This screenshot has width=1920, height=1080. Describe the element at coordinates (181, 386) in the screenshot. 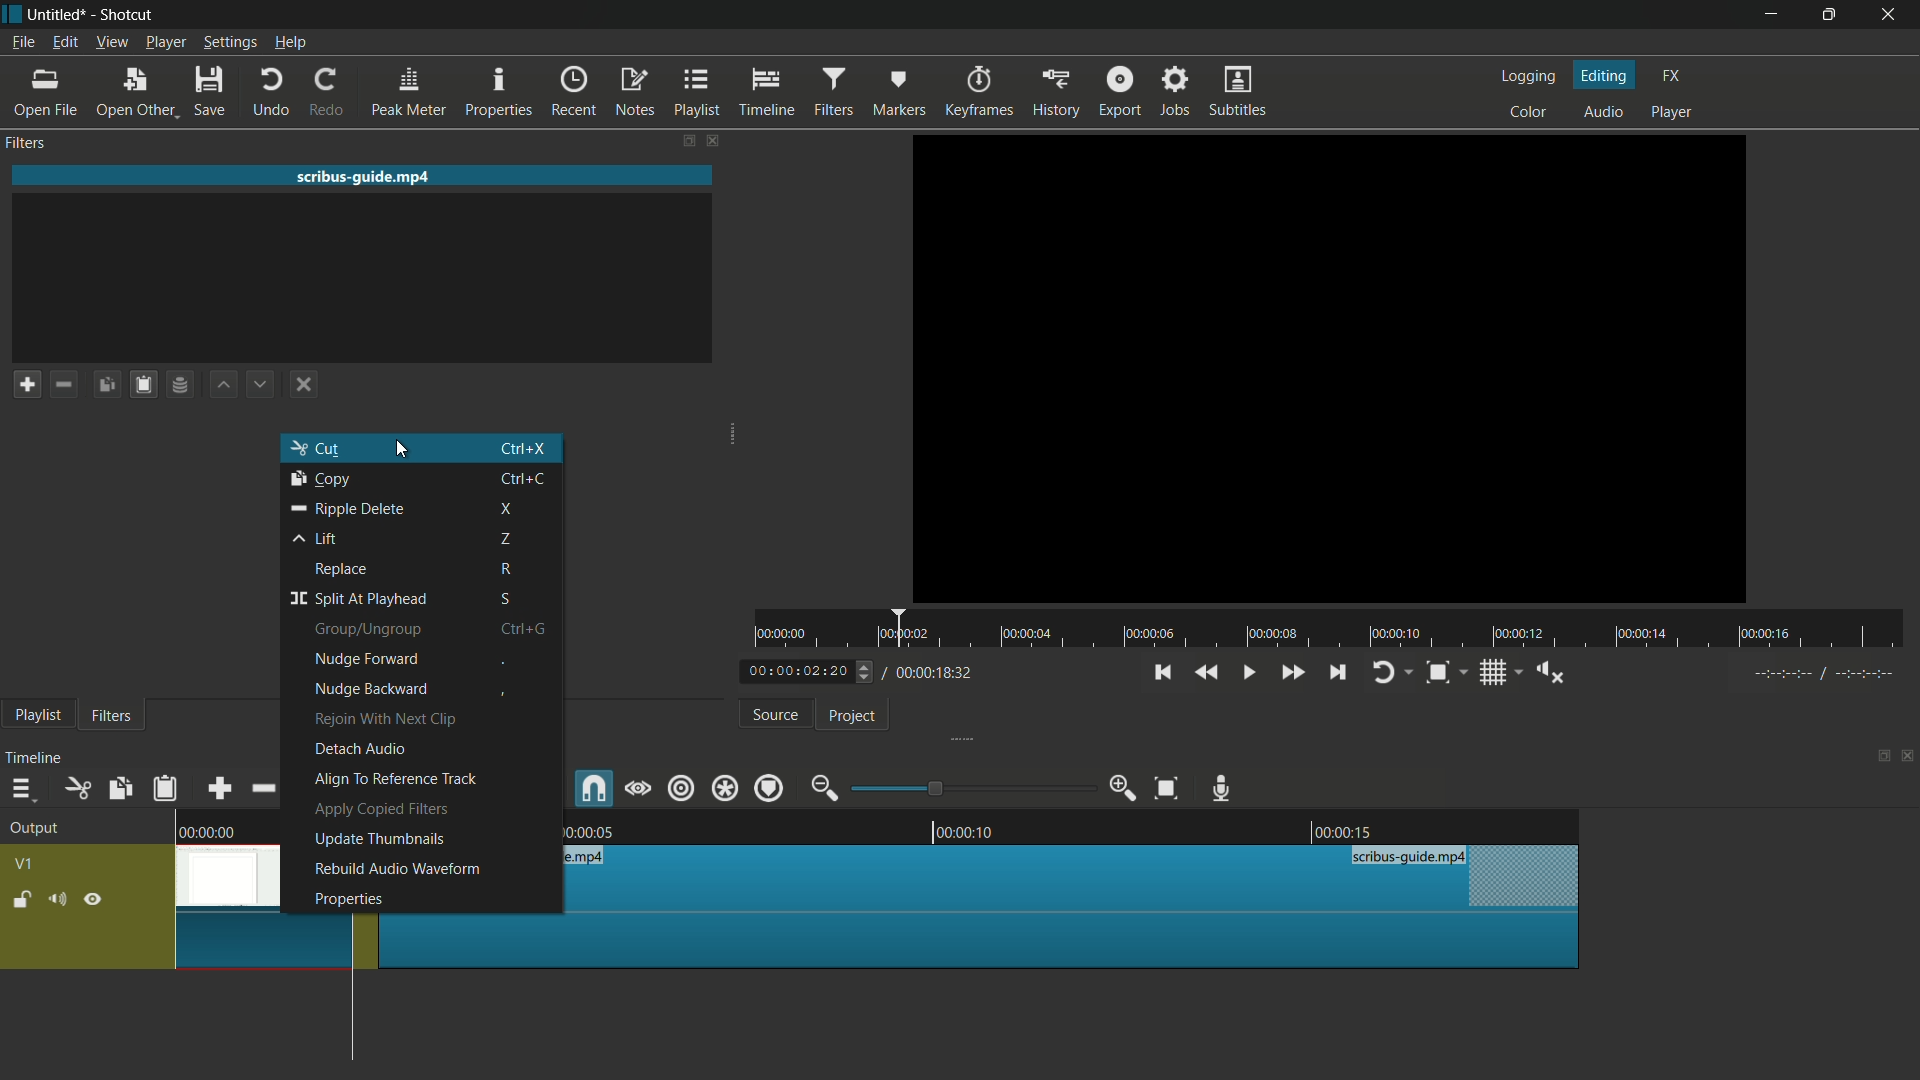

I see `save filter set` at that location.